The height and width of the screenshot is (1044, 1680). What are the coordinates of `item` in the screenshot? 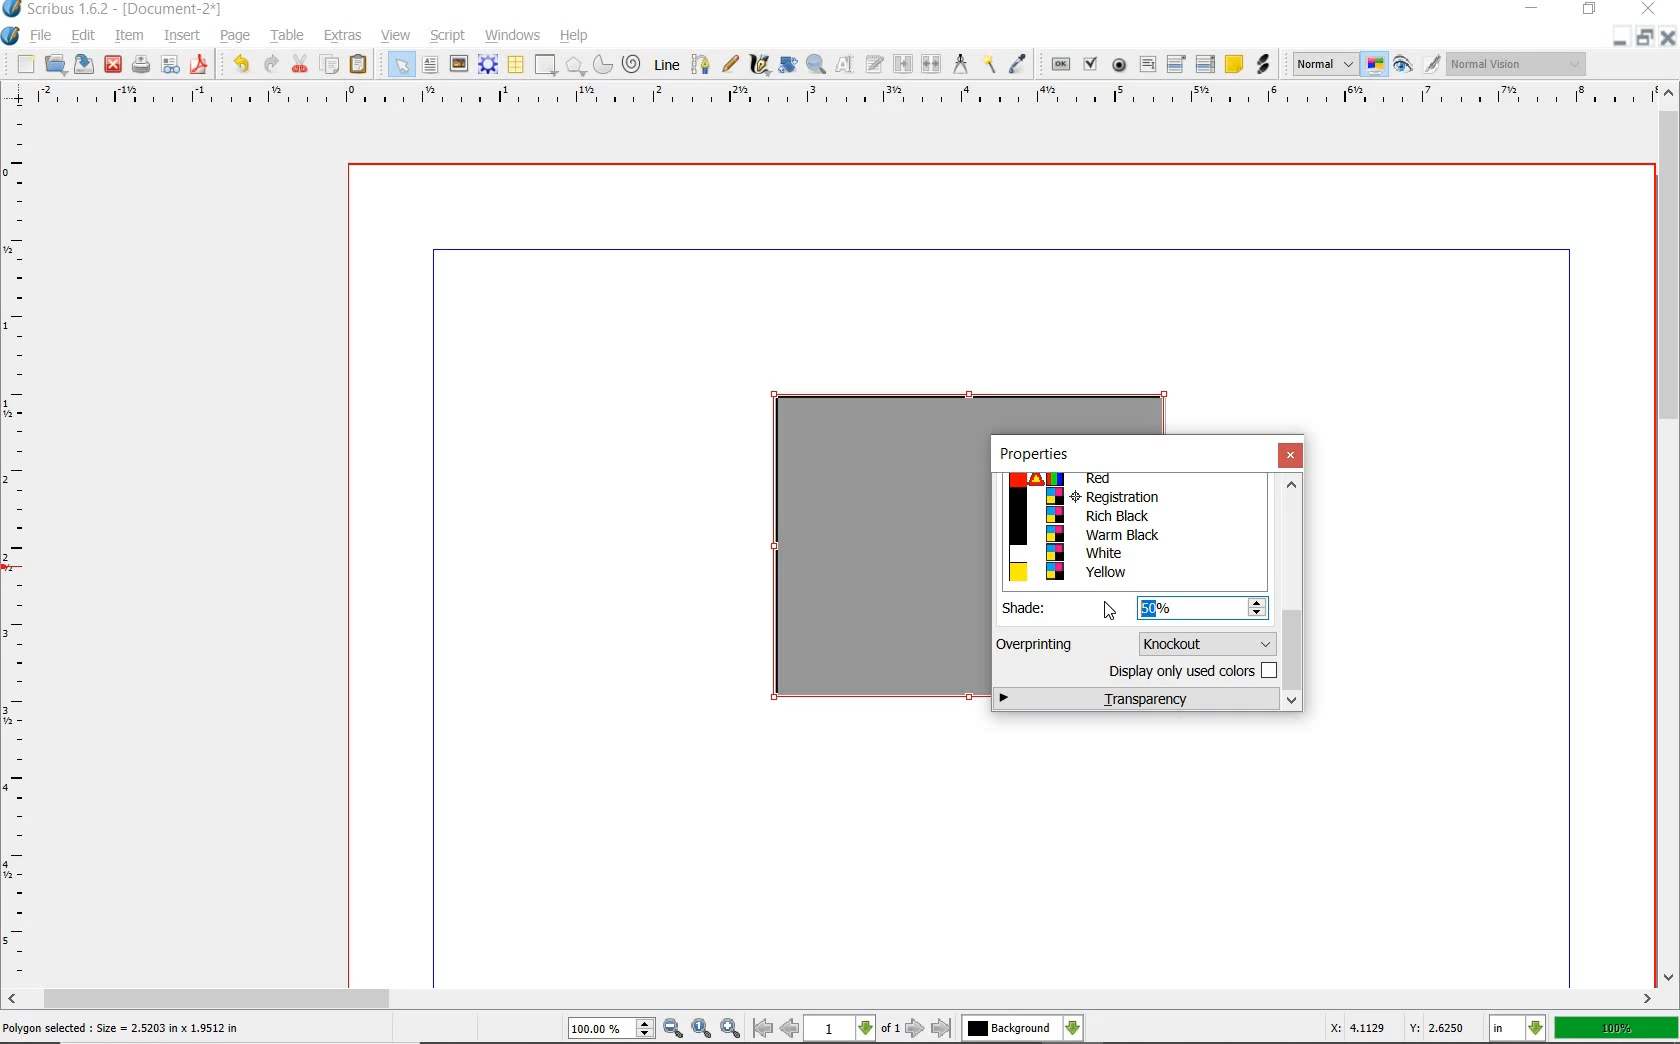 It's located at (131, 35).